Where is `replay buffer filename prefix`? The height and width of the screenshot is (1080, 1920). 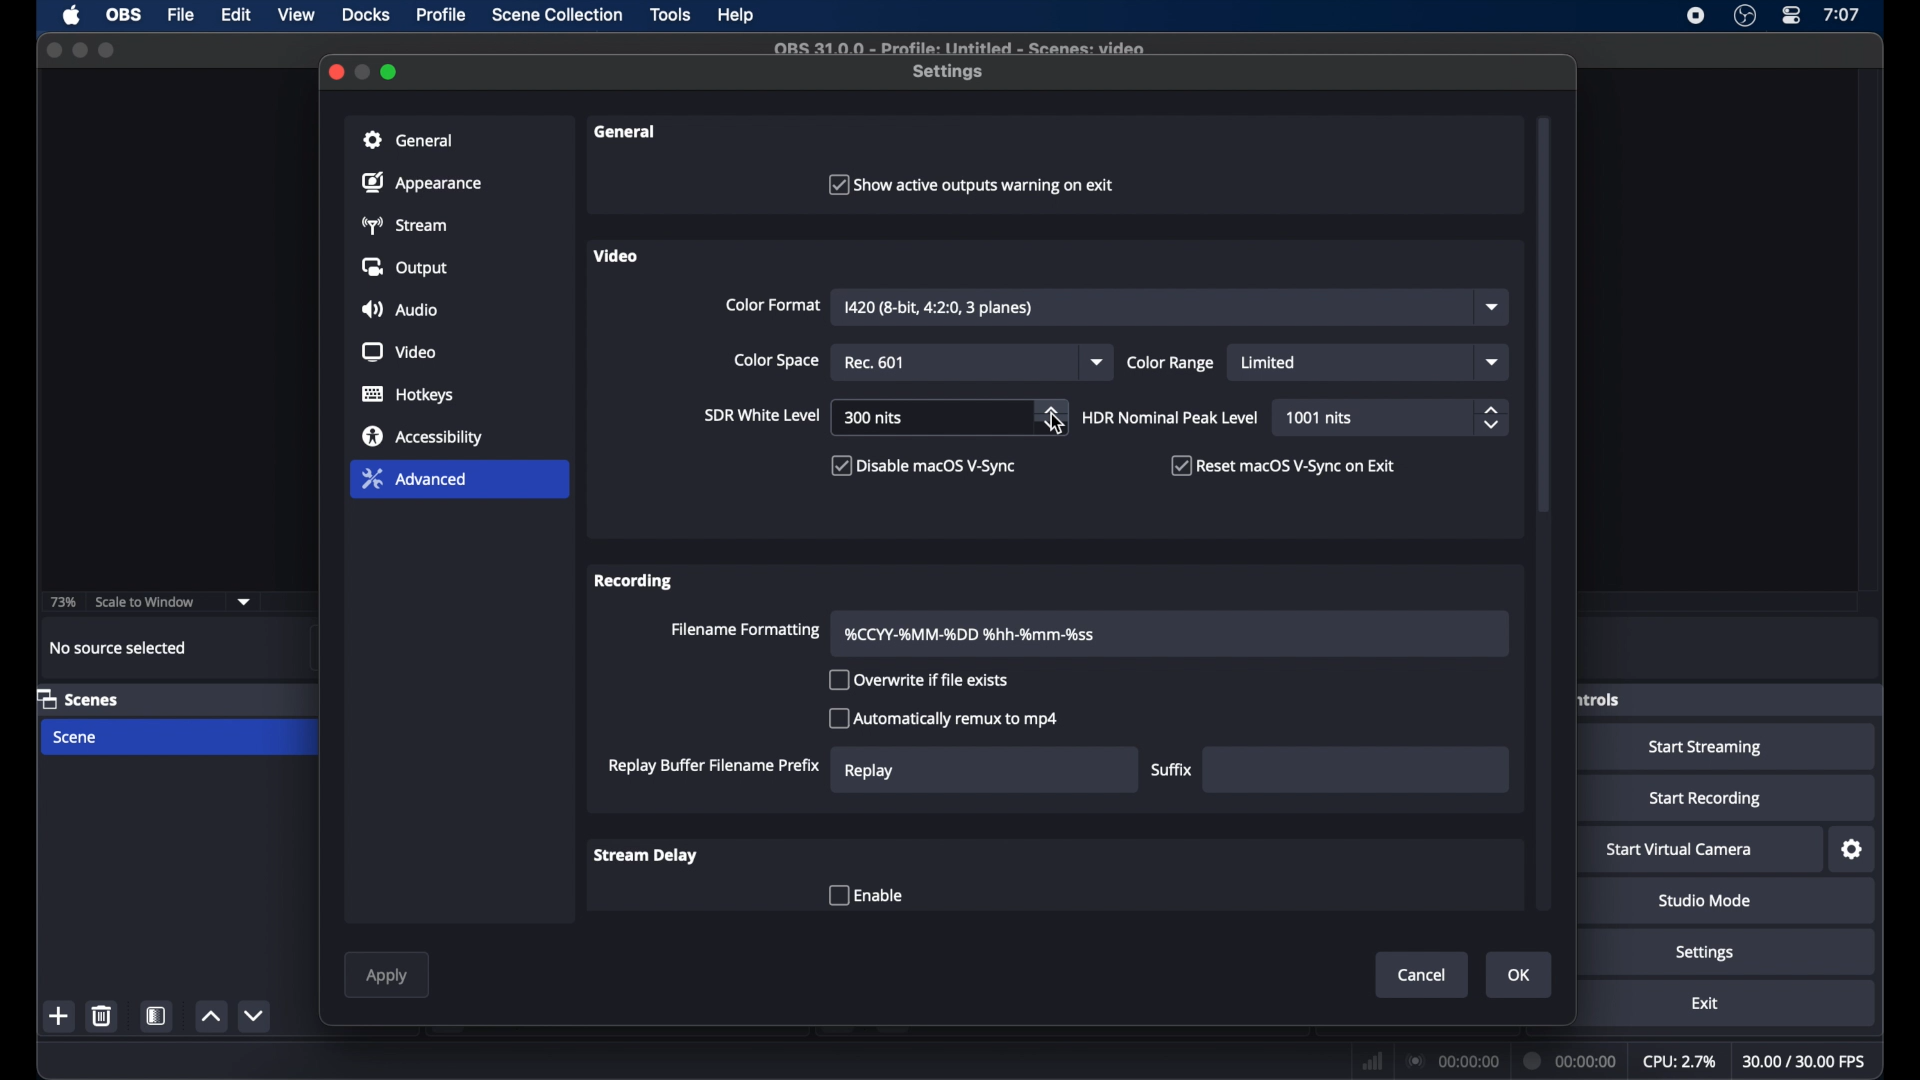
replay buffer filename prefix is located at coordinates (713, 767).